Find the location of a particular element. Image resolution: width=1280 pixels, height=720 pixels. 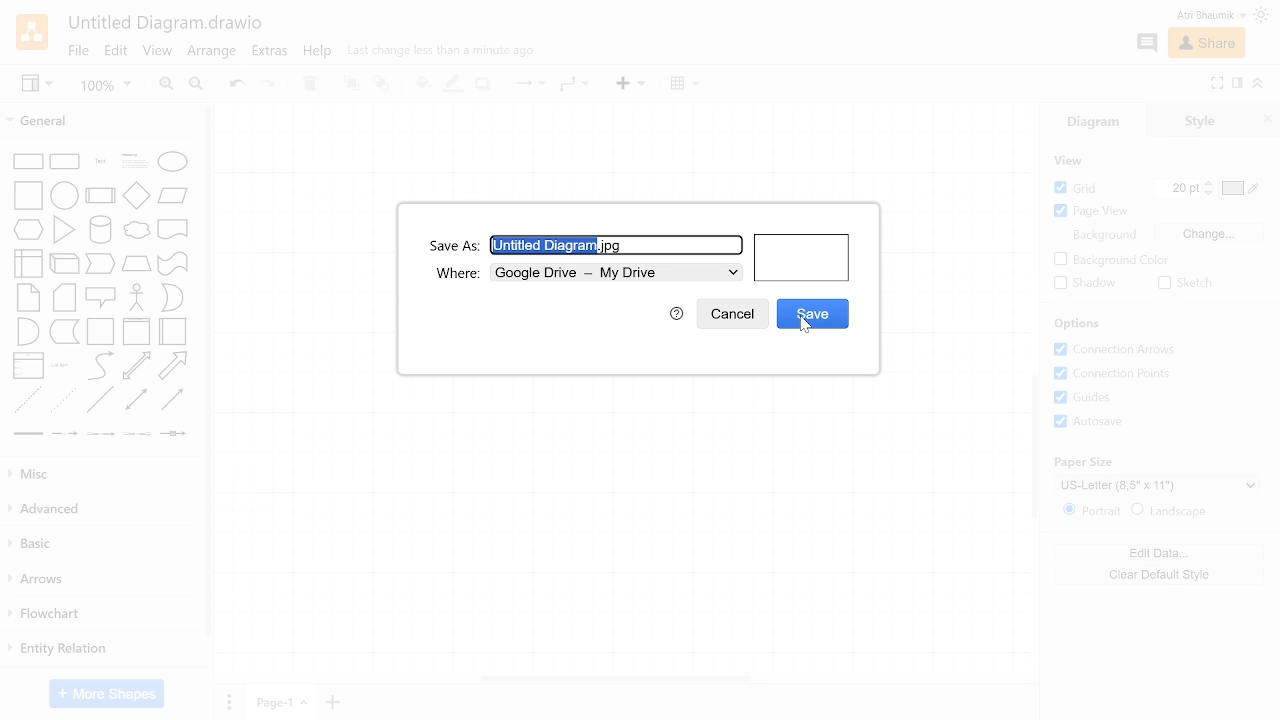

Edit is located at coordinates (117, 52).